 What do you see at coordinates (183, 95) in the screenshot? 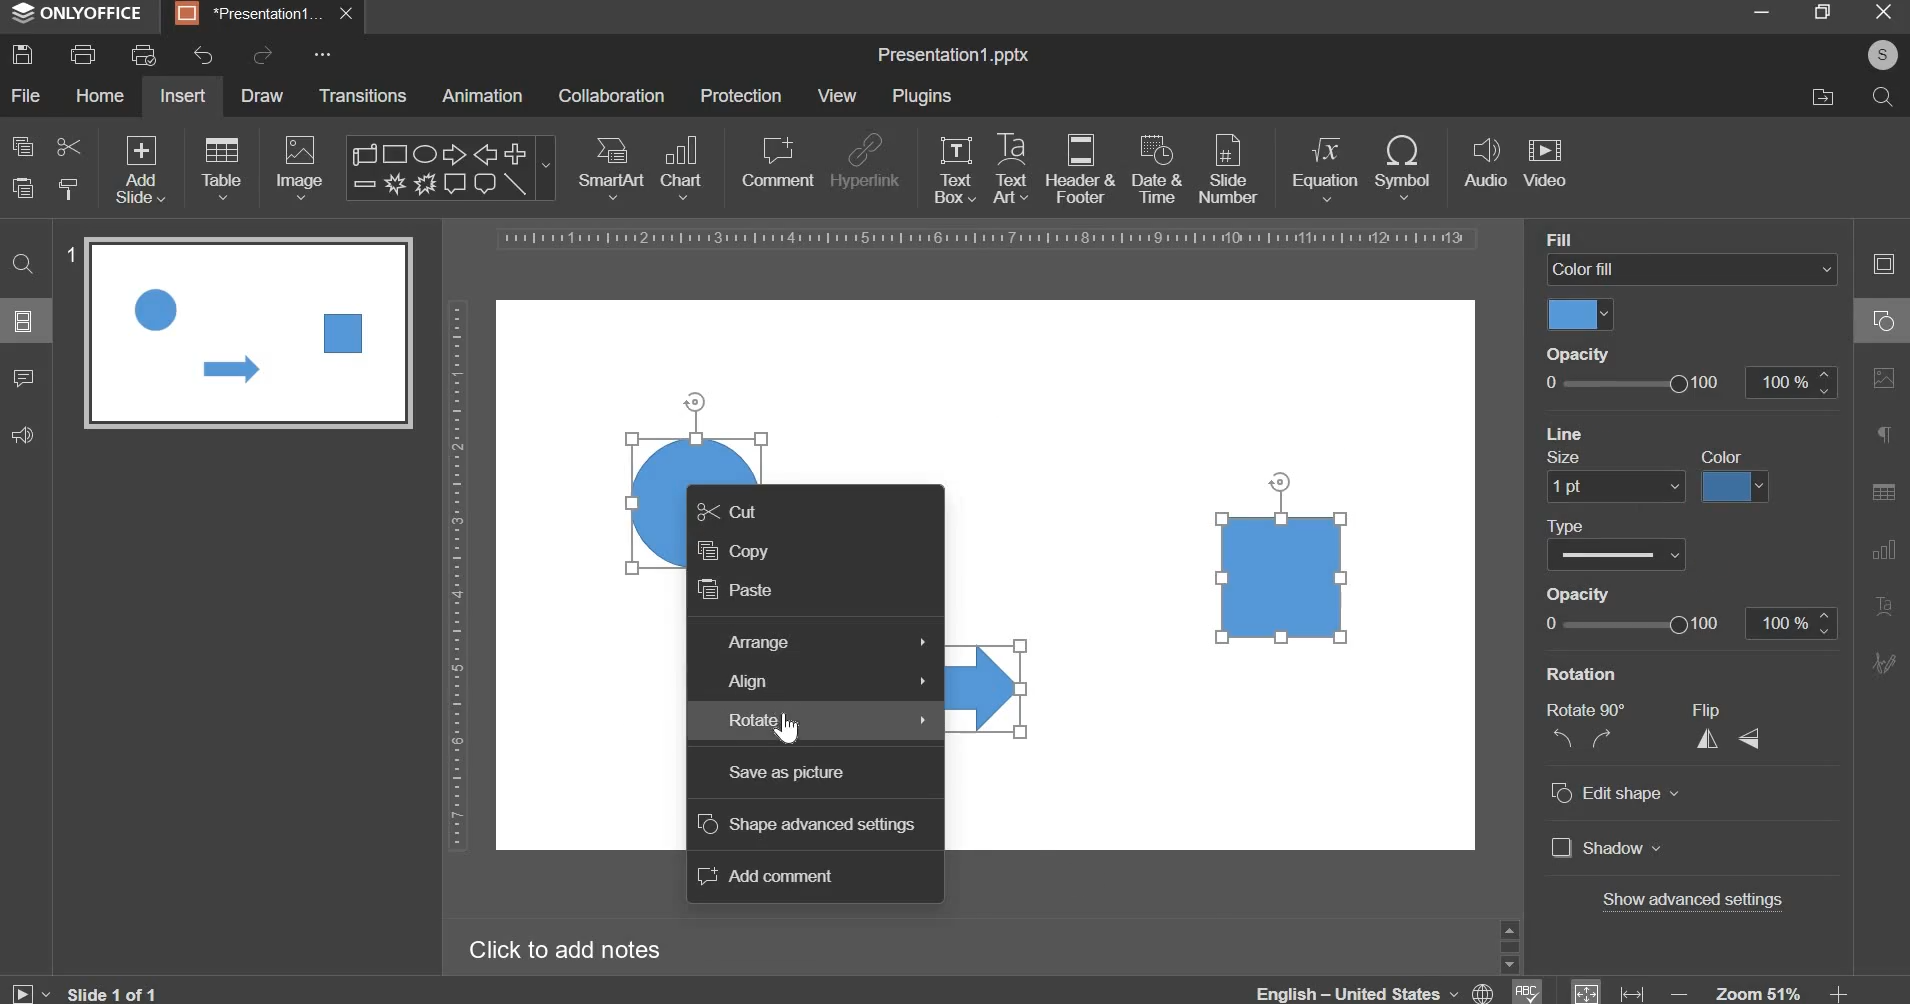
I see `insert` at bounding box center [183, 95].